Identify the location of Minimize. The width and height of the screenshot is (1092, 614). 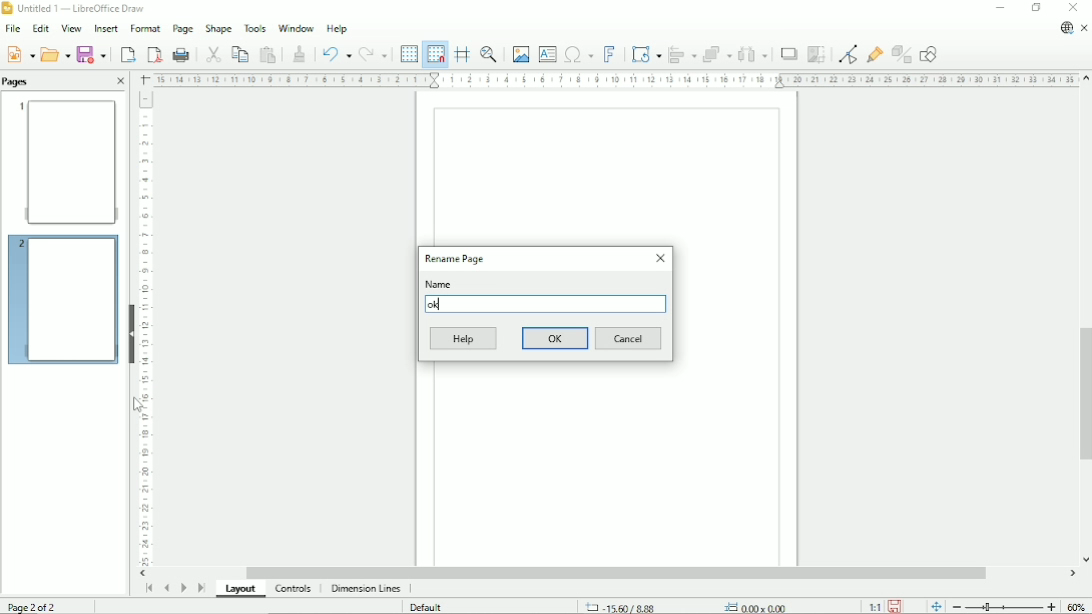
(999, 8).